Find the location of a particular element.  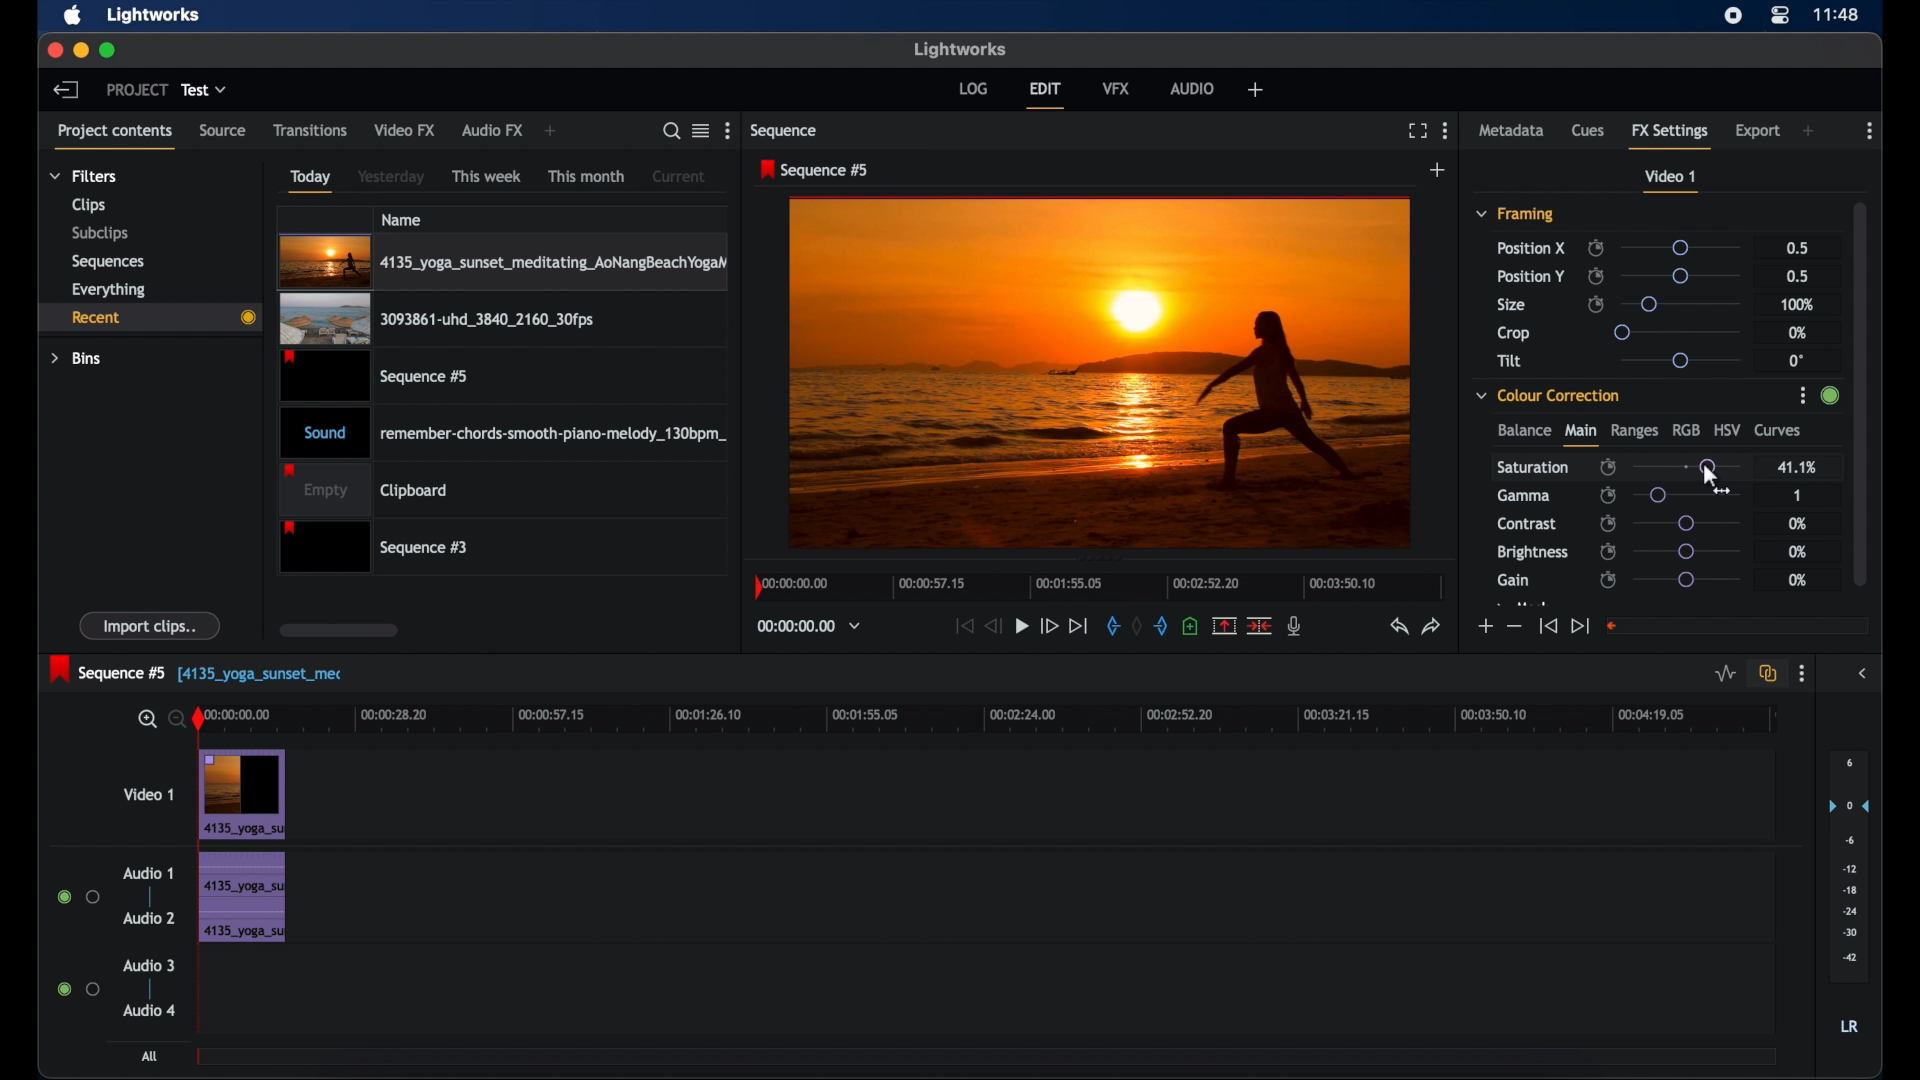

add is located at coordinates (1438, 170).